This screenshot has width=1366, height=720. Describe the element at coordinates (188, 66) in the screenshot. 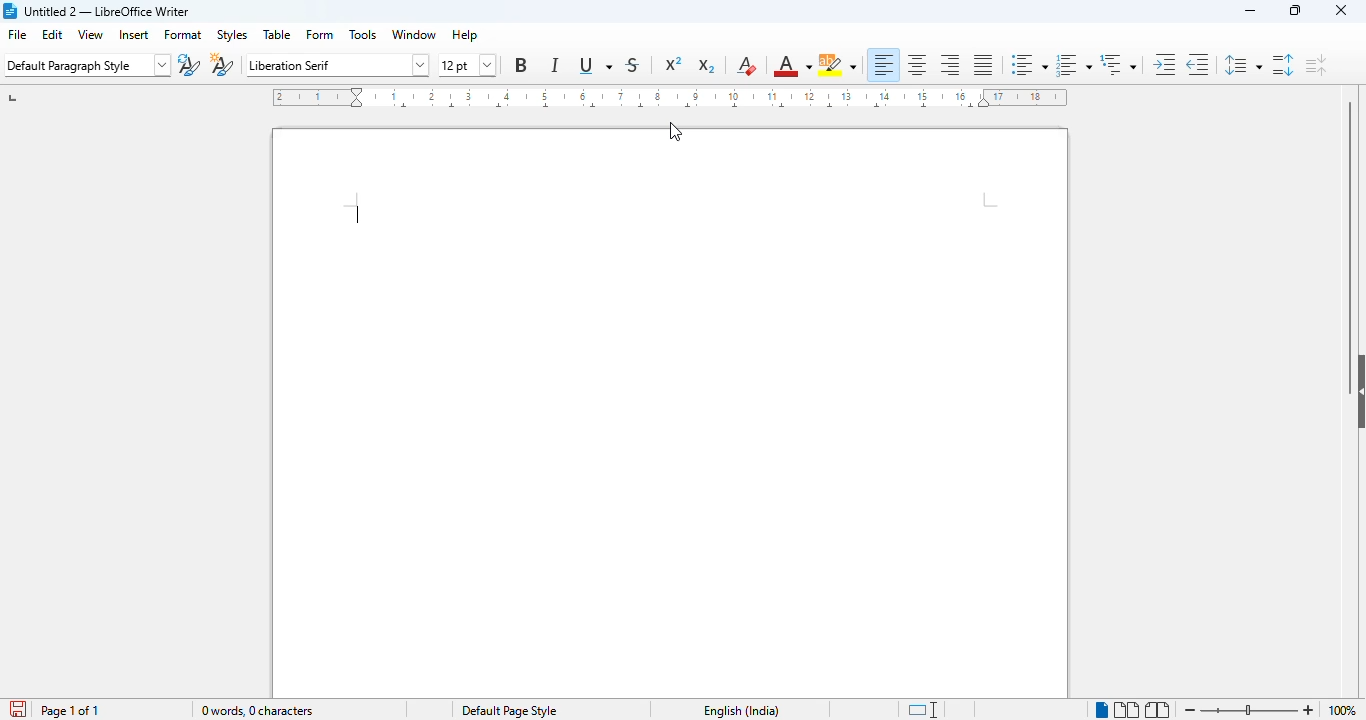

I see `update paragraph style` at that location.